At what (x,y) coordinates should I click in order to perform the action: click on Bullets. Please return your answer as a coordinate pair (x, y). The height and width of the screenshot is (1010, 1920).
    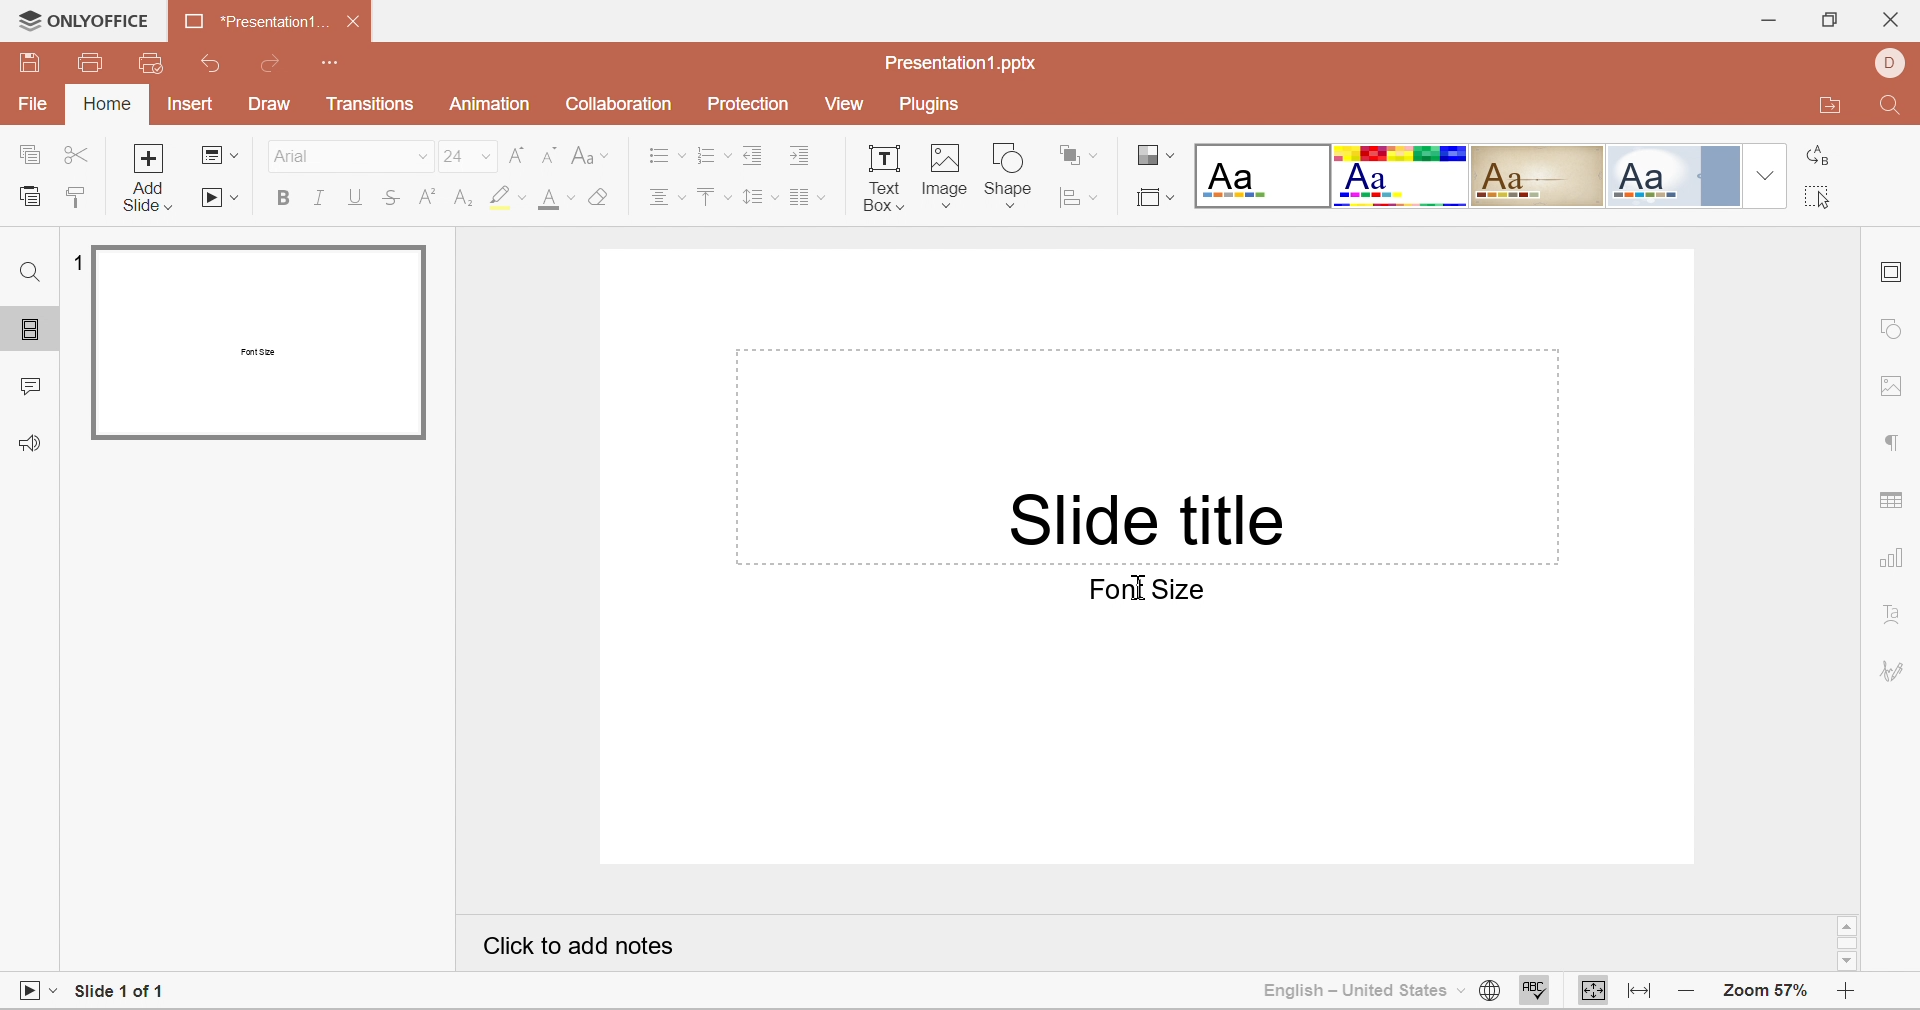
    Looking at the image, I should click on (665, 155).